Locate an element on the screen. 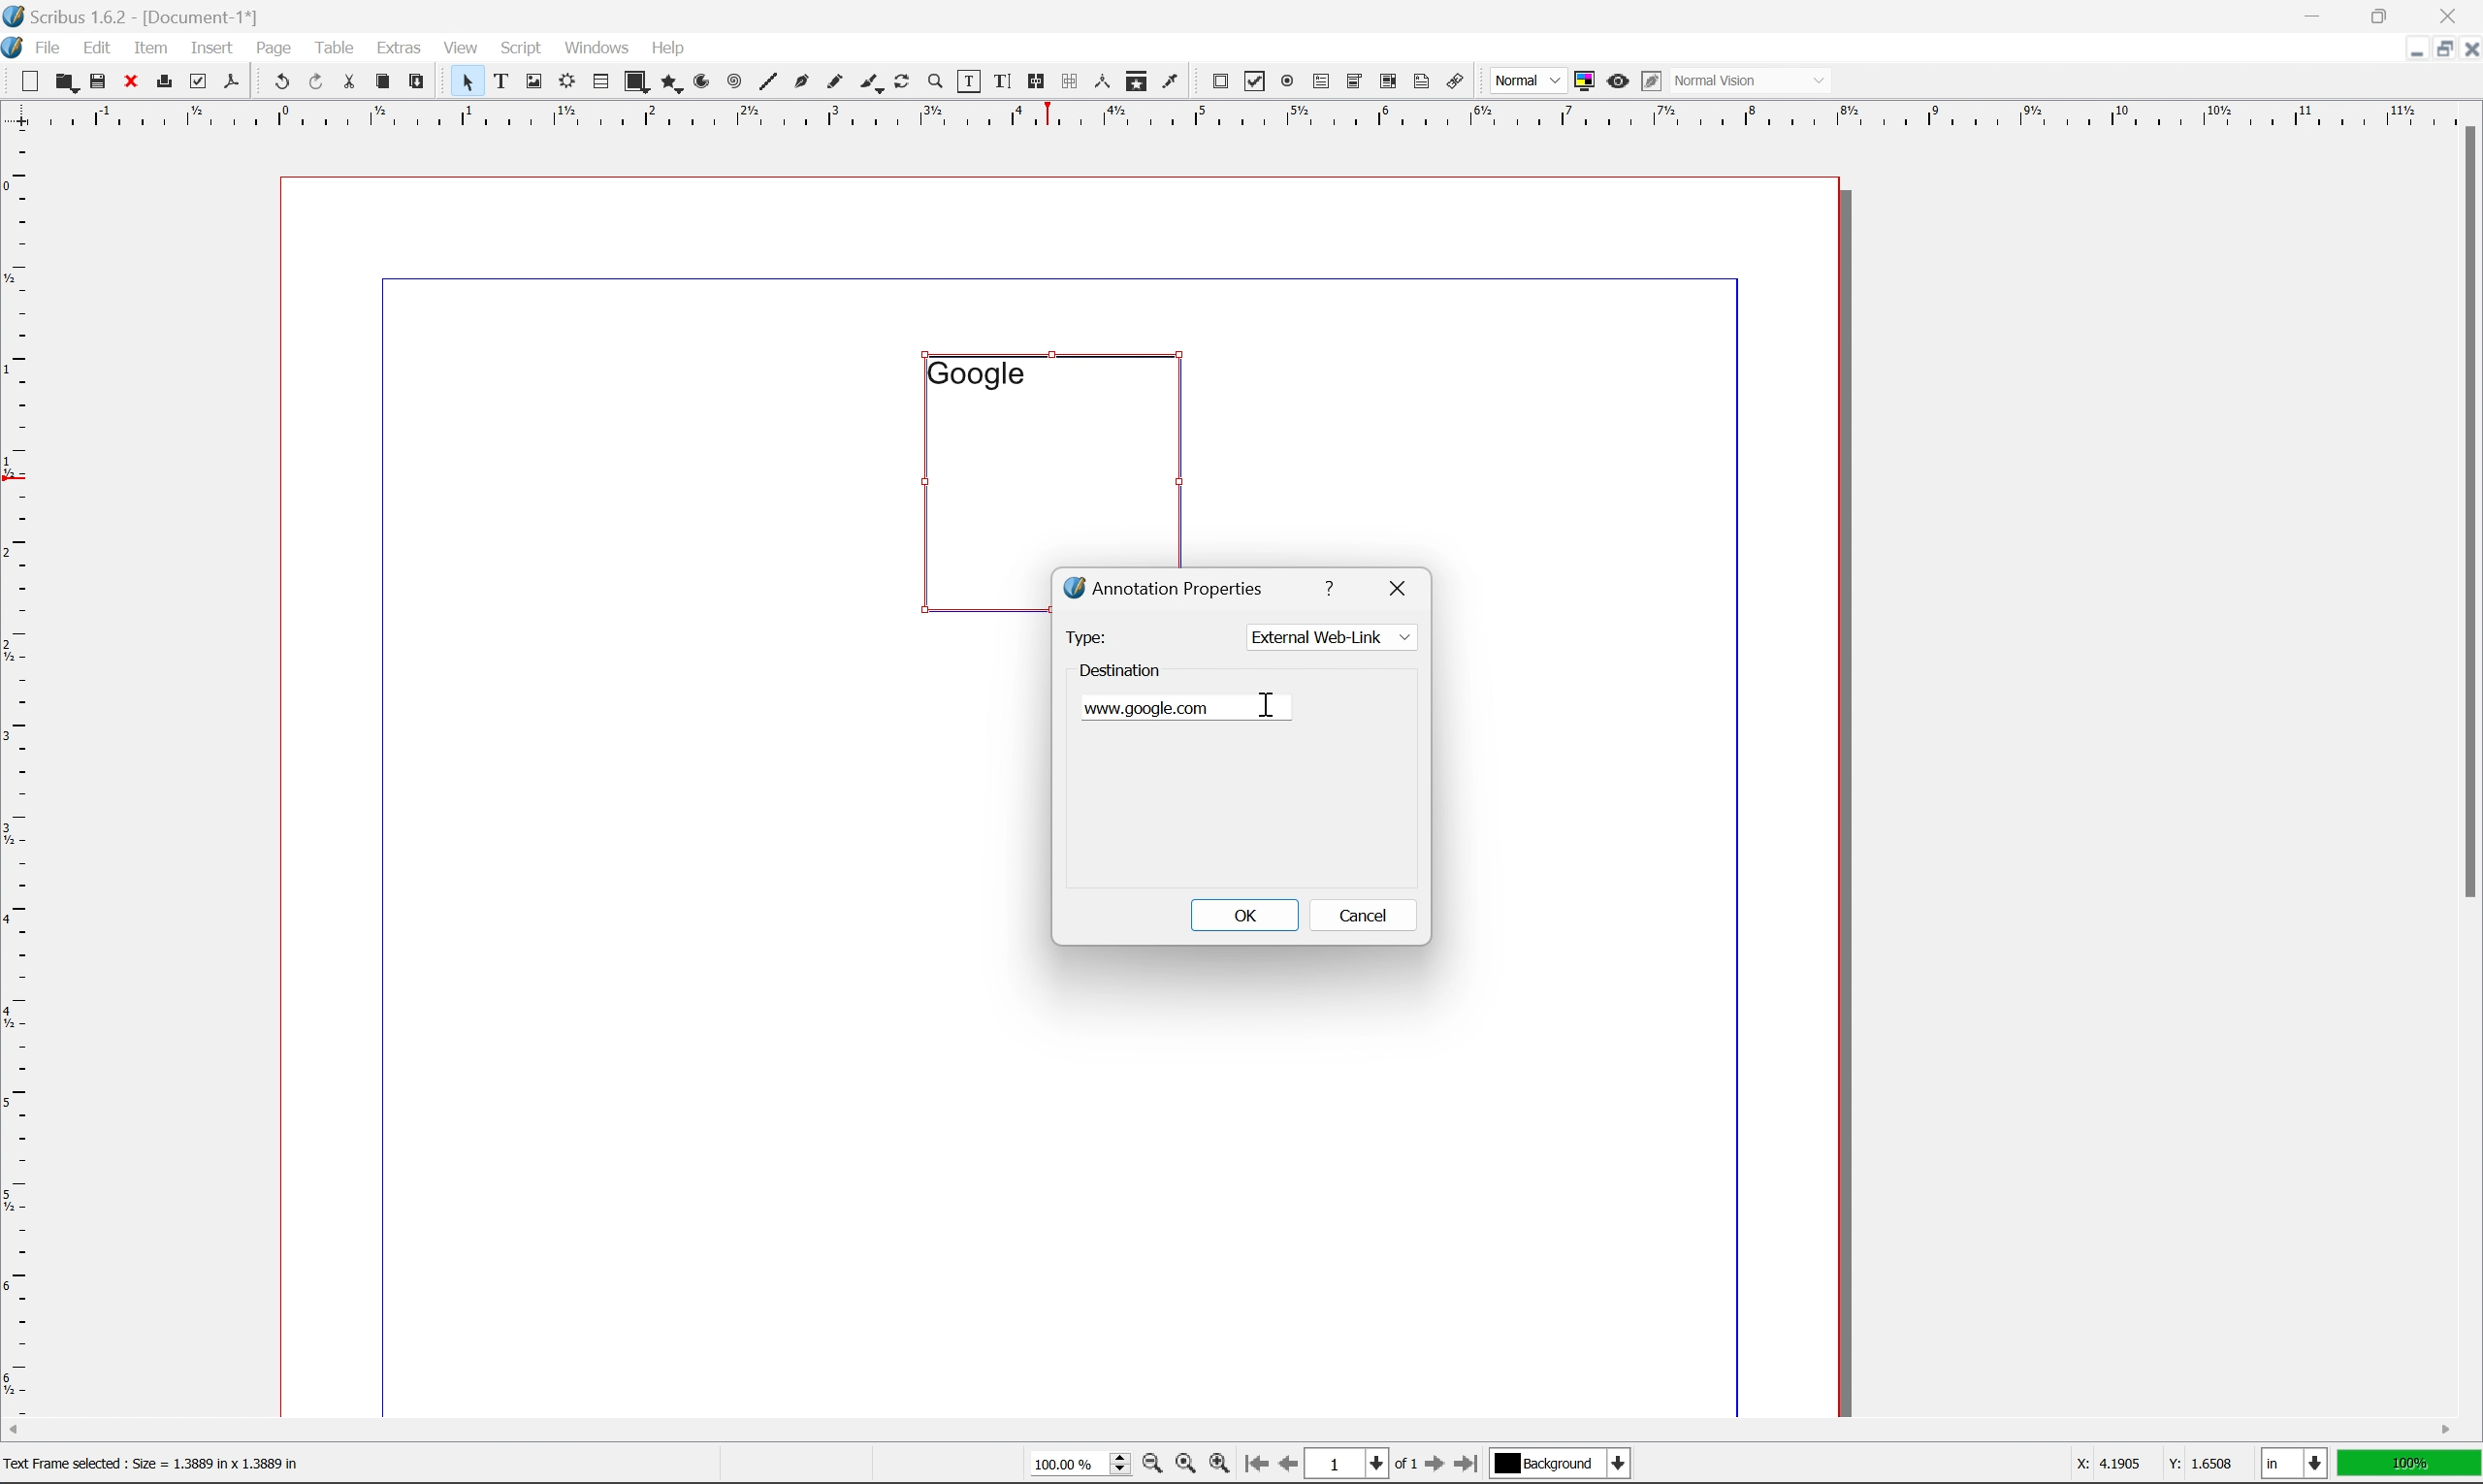 The height and width of the screenshot is (1484, 2483). restore down is located at coordinates (2435, 49).